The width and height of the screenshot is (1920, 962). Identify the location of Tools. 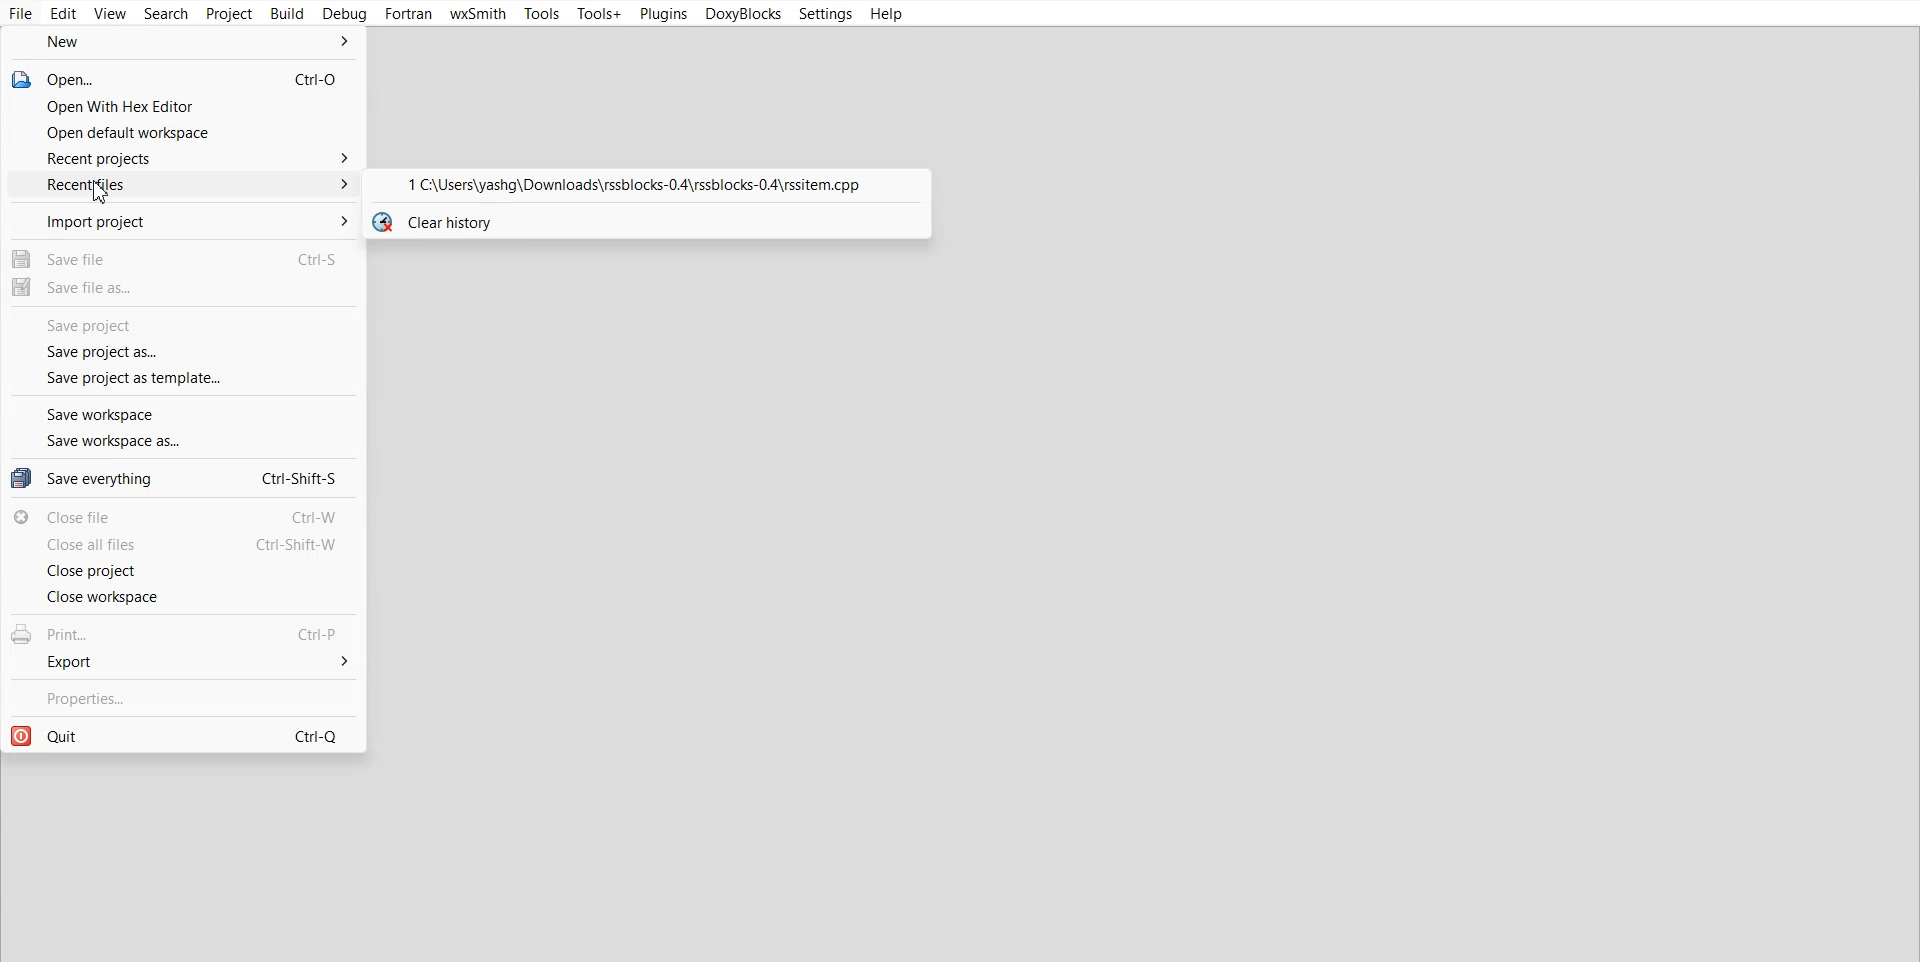
(541, 15).